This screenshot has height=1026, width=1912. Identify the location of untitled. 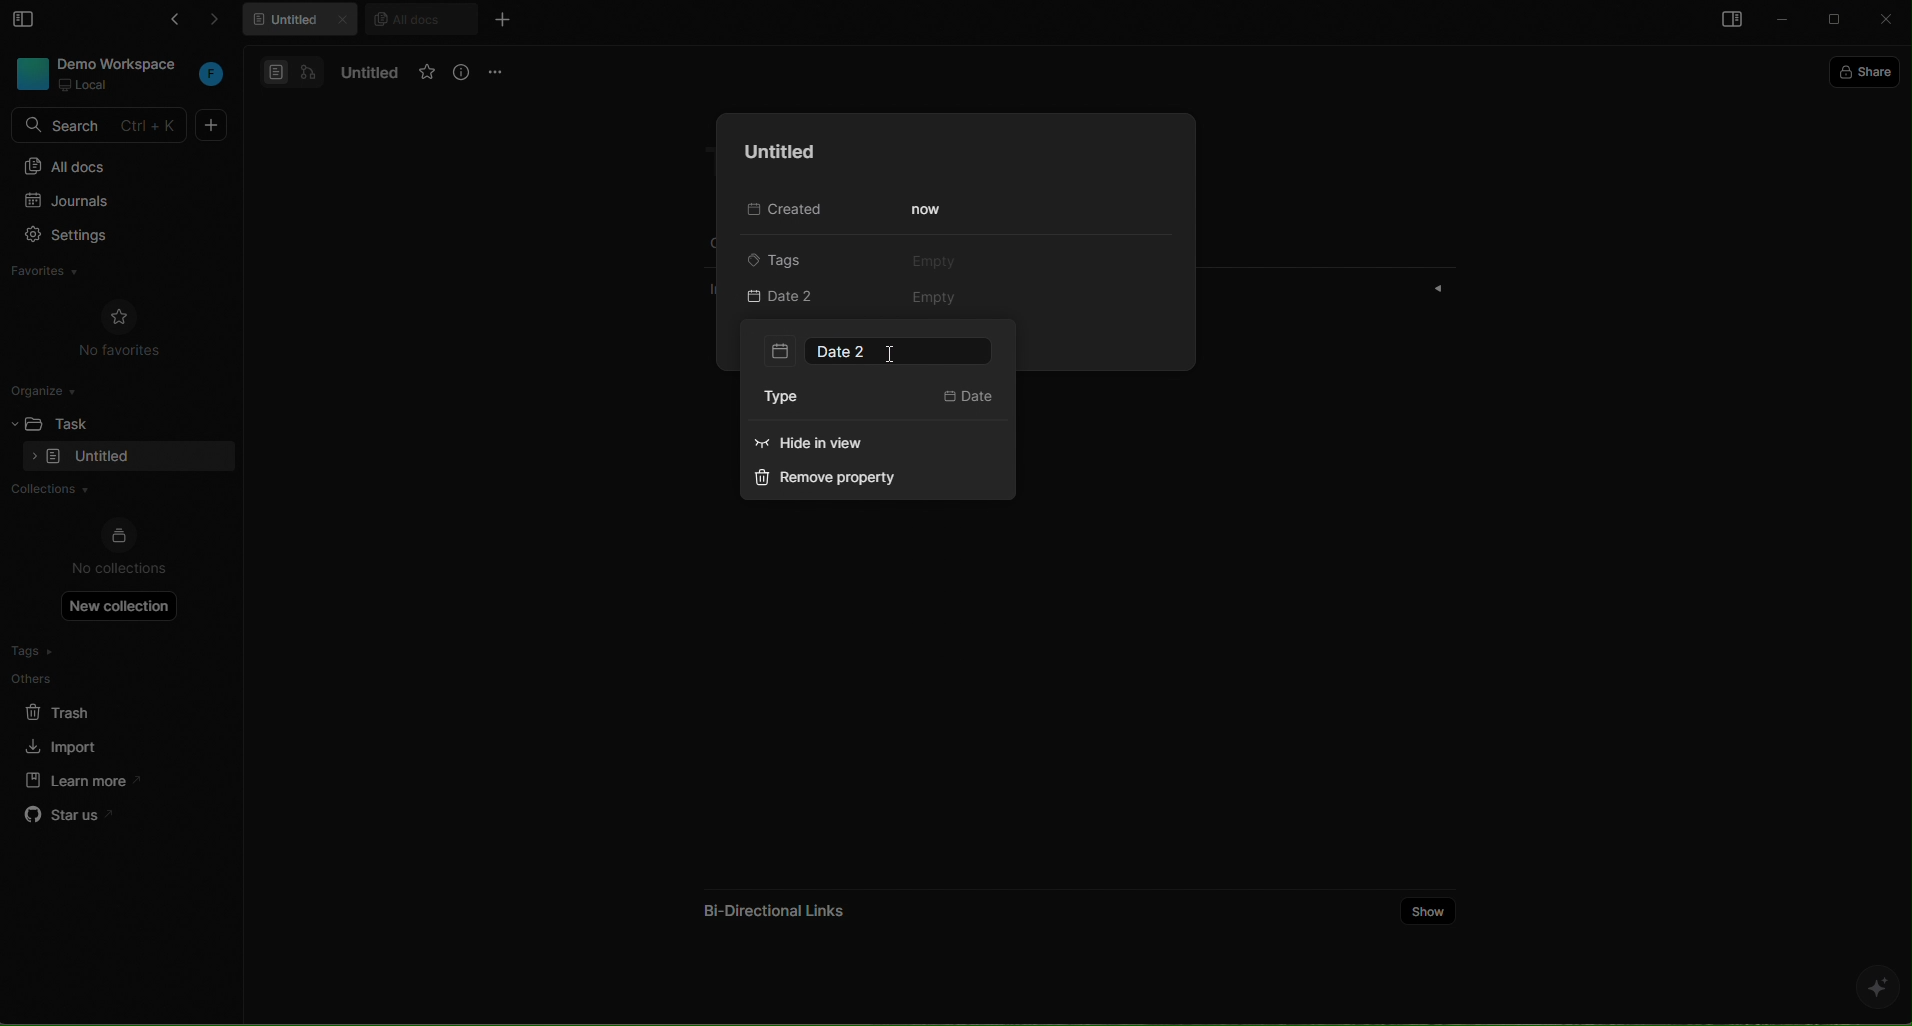
(365, 73).